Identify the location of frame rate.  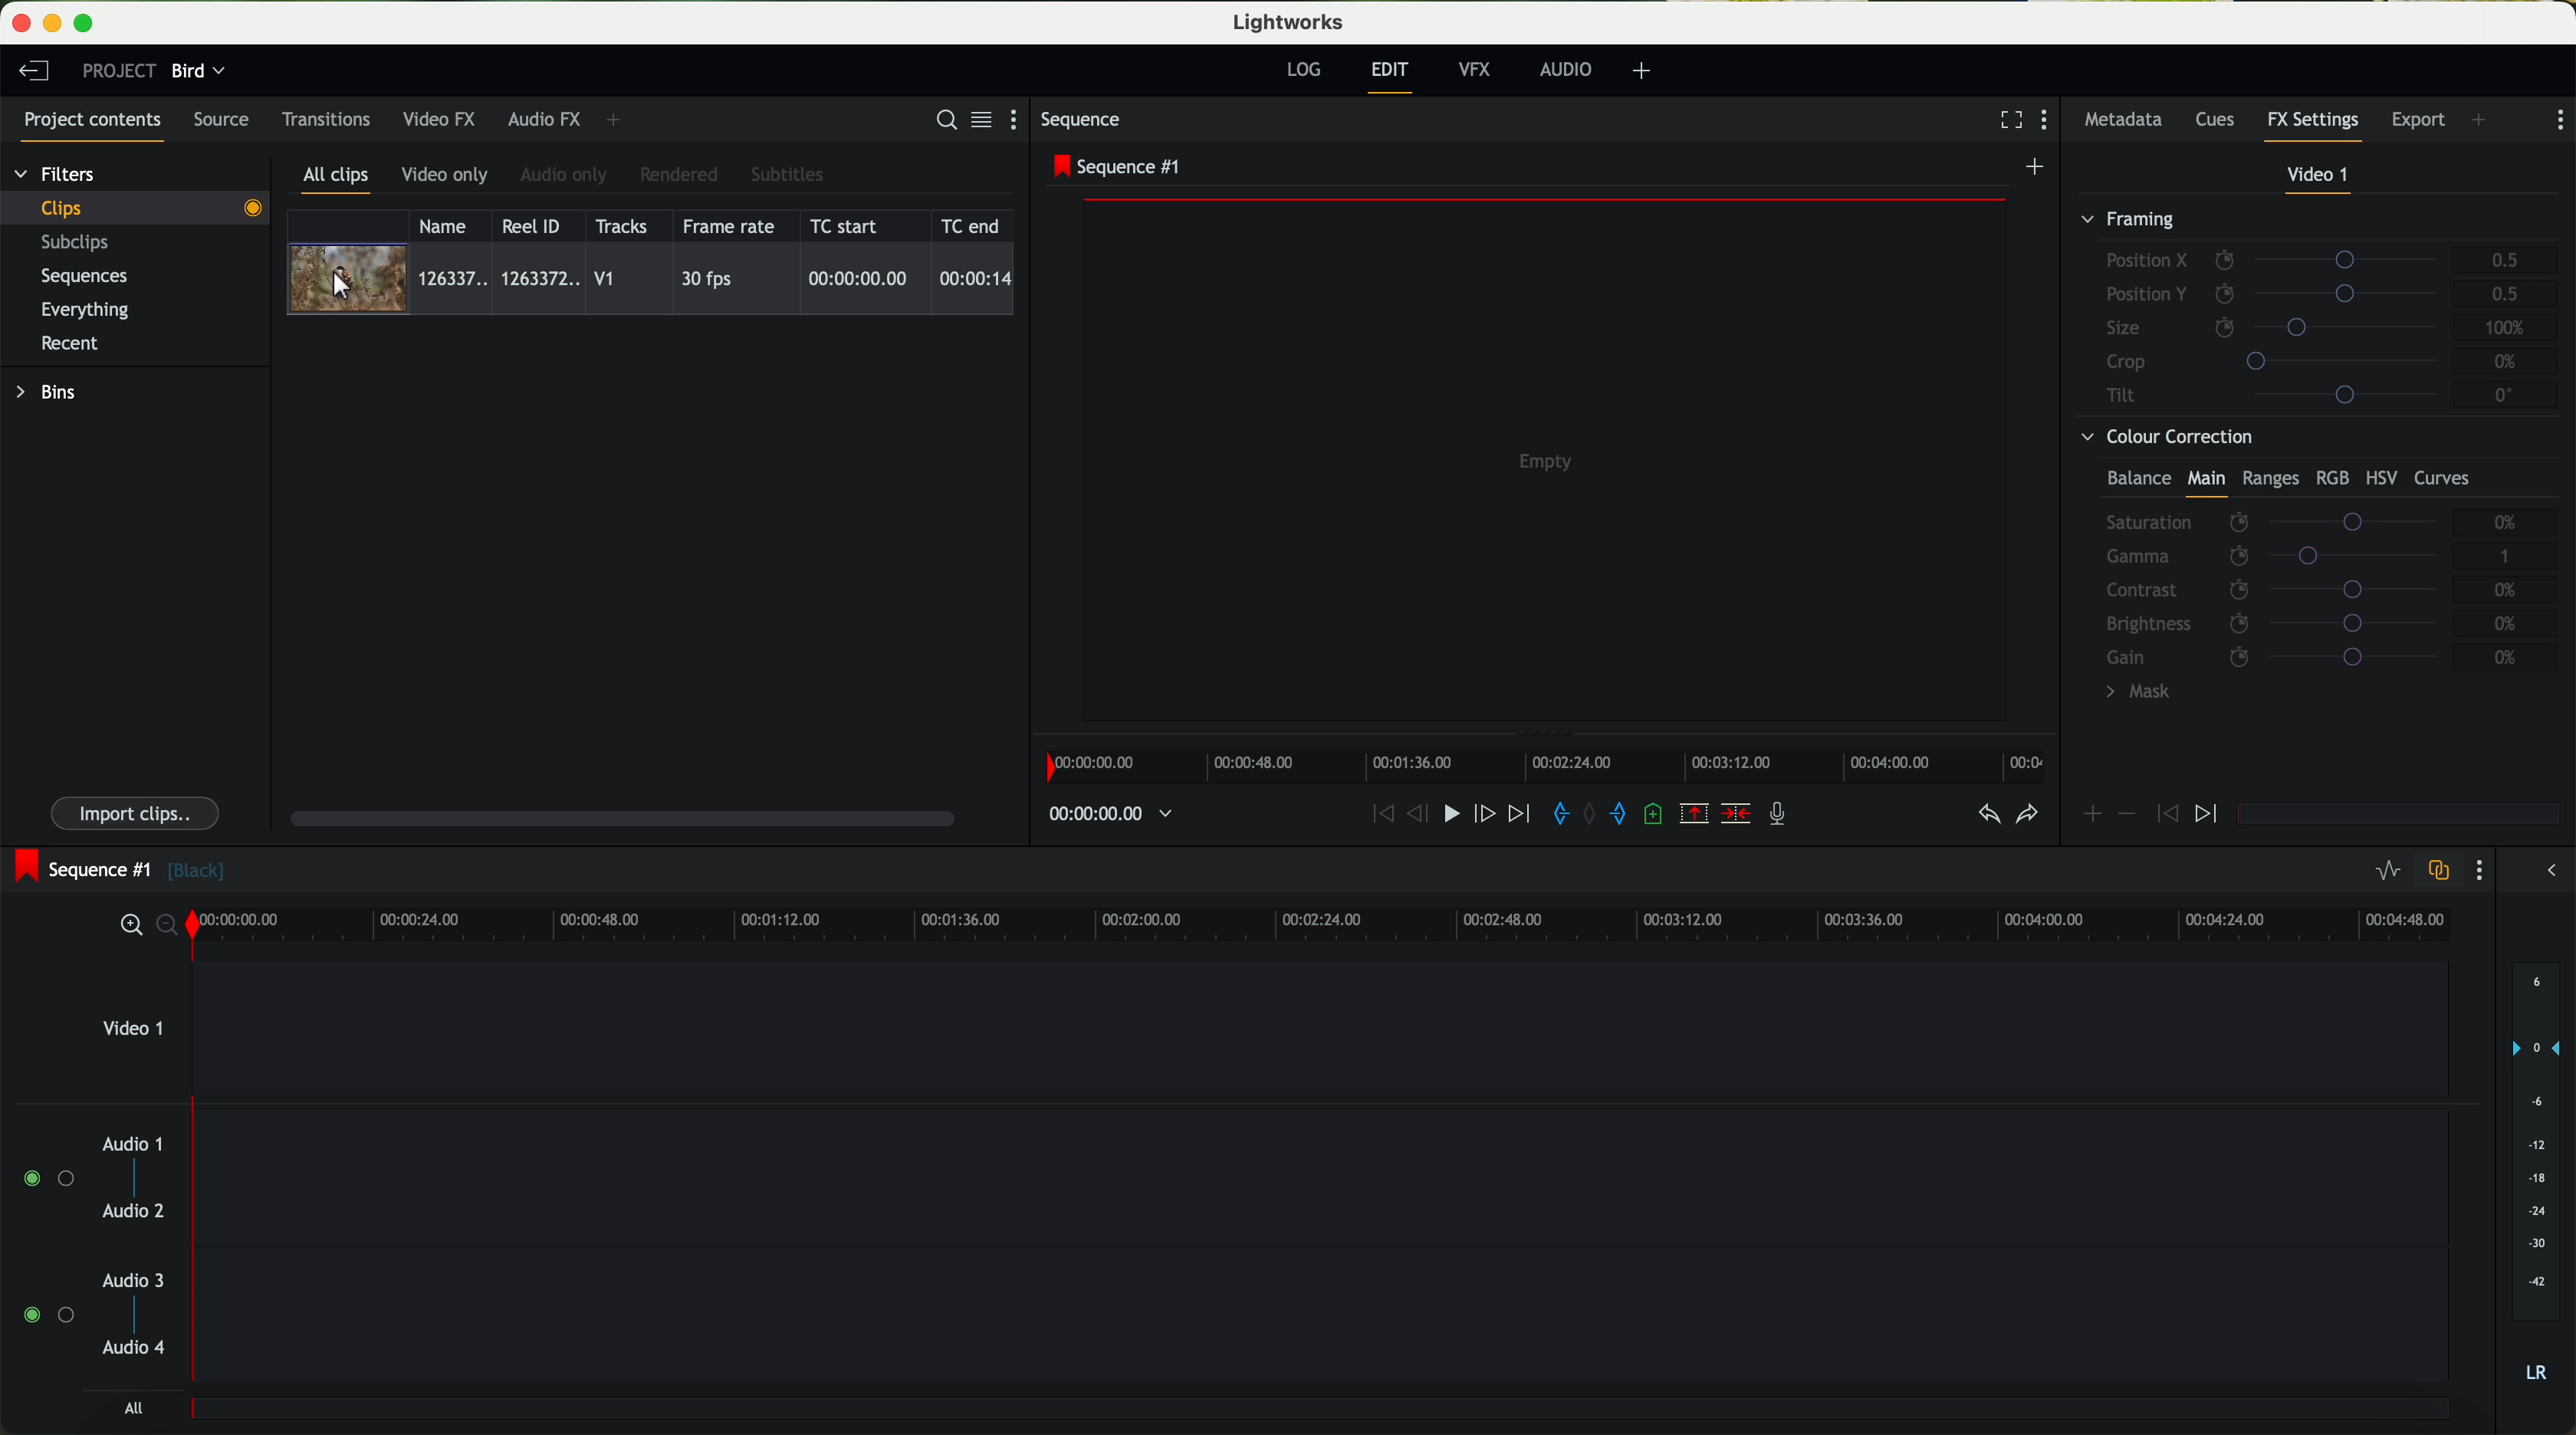
(729, 227).